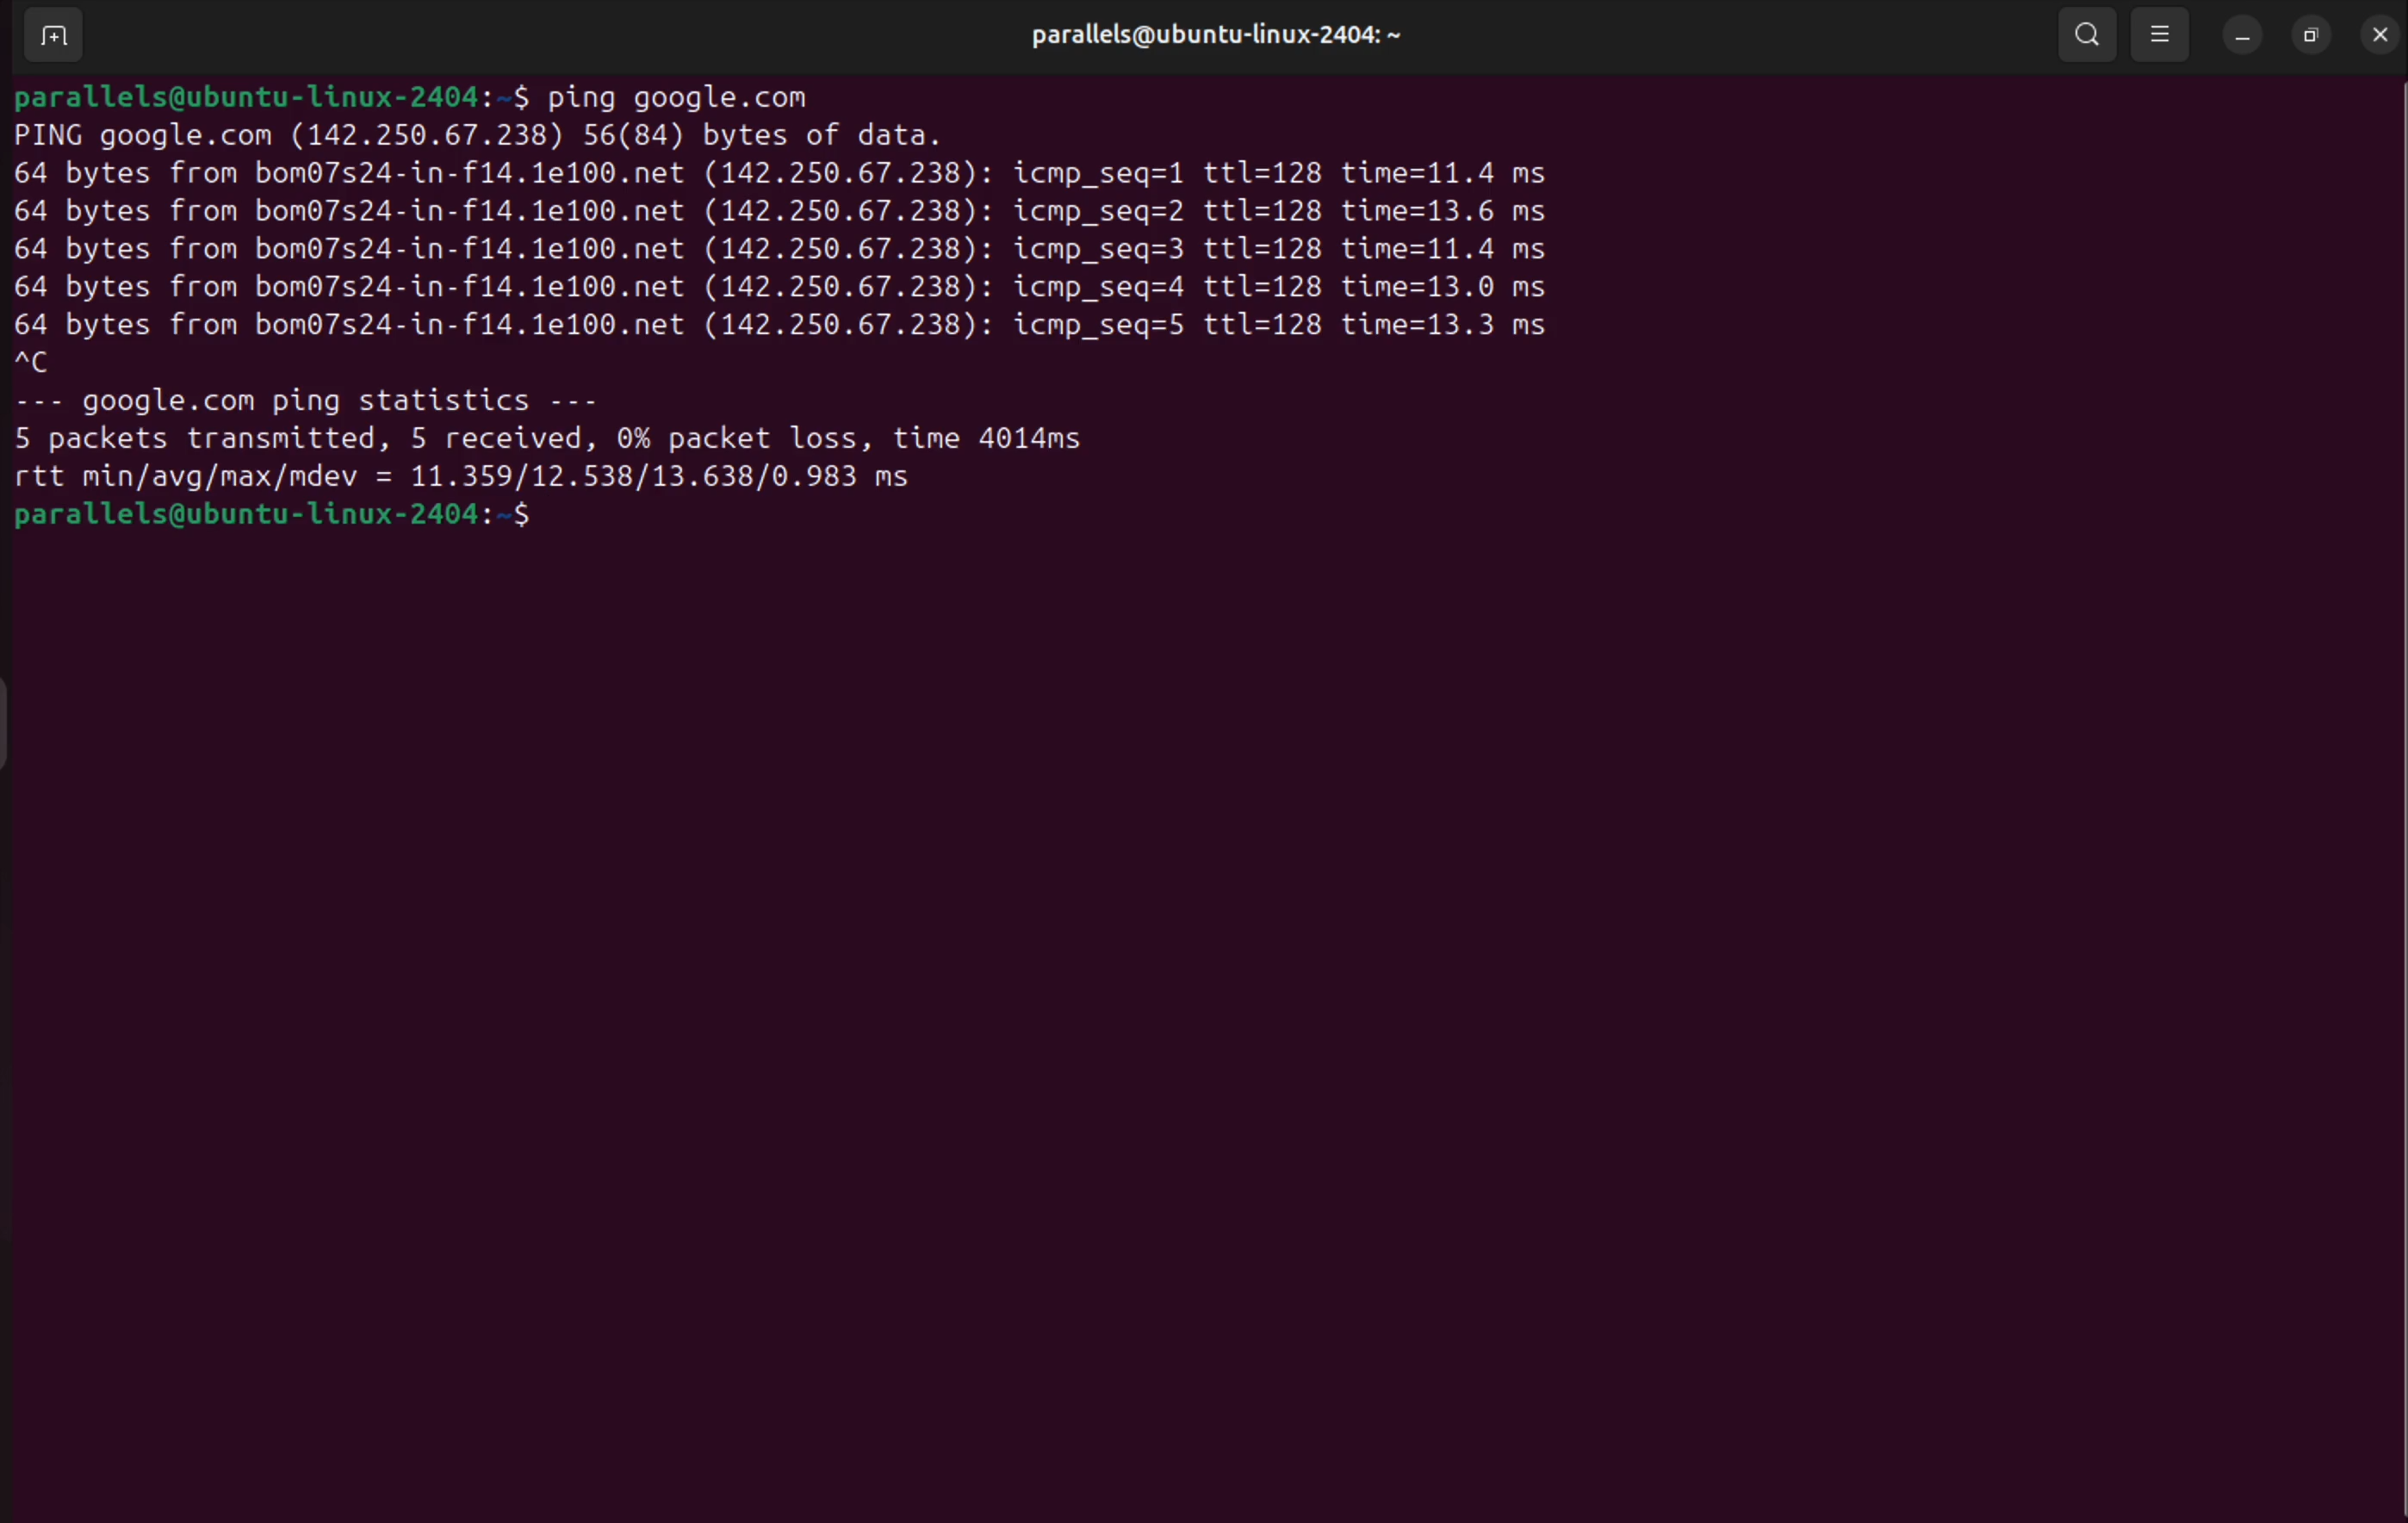  I want to click on bash prompt, so click(271, 521).